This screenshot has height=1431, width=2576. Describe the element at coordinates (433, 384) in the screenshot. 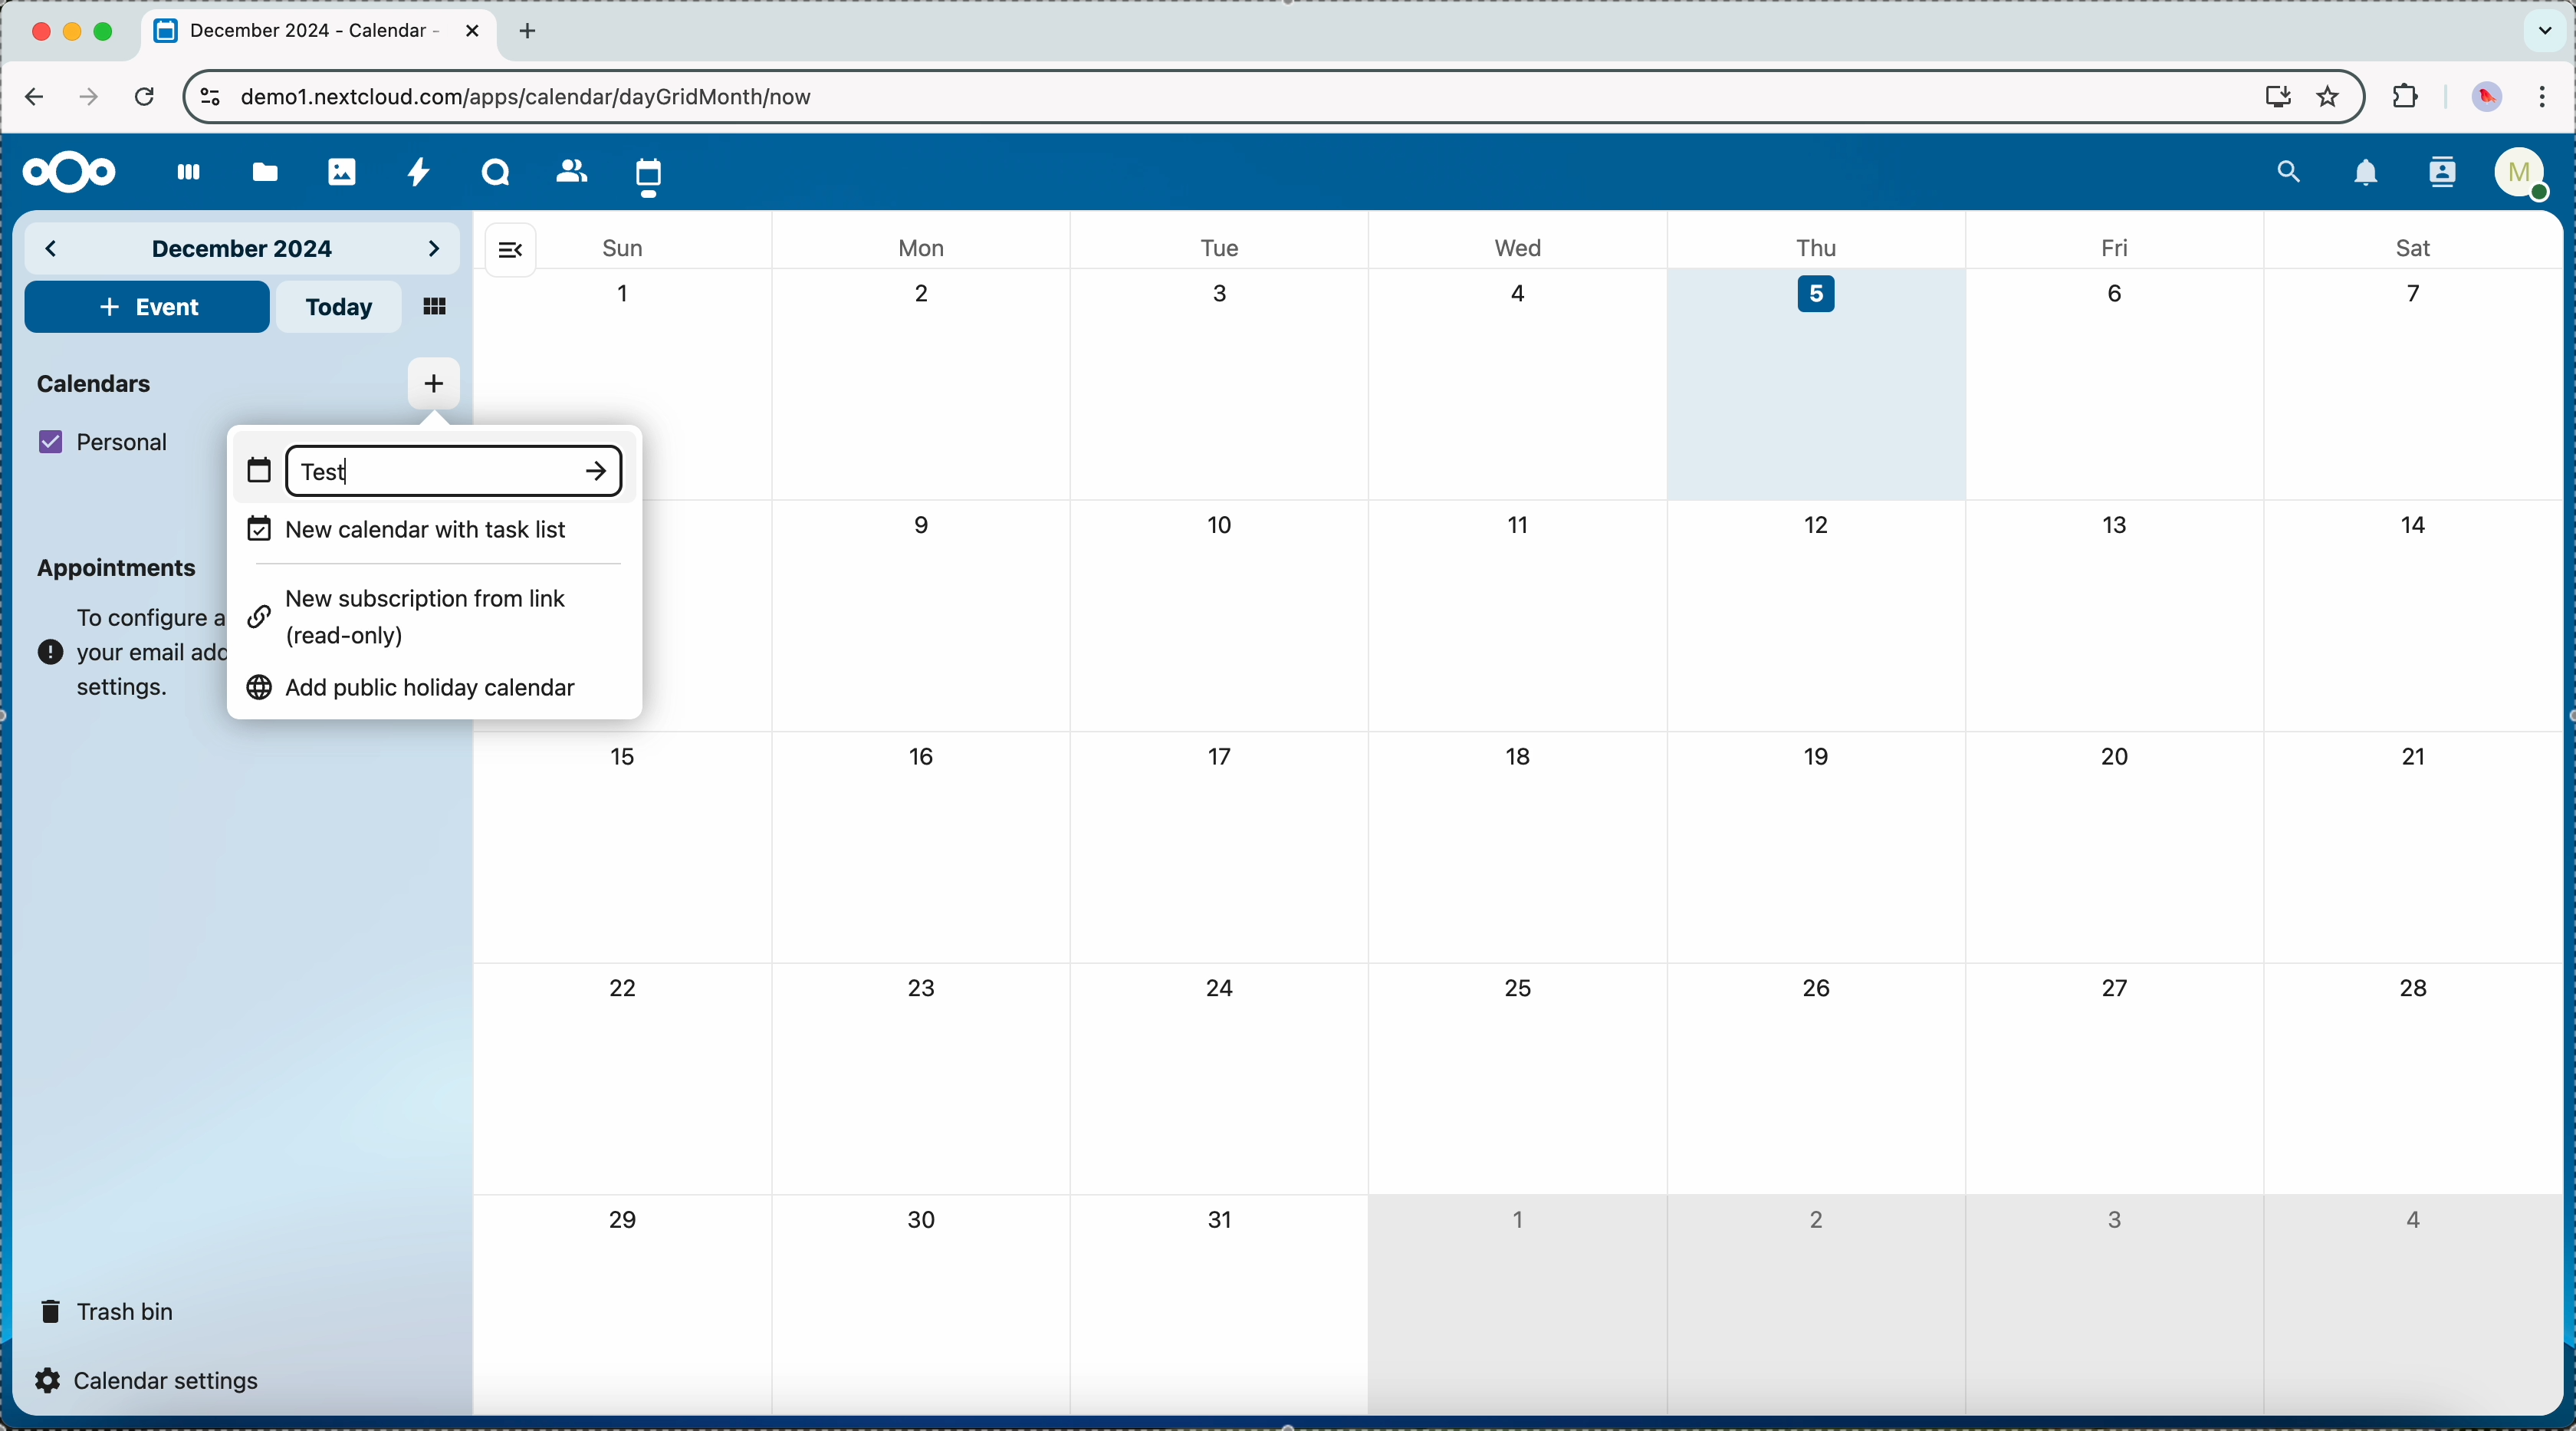

I see `click on add new calendar` at that location.